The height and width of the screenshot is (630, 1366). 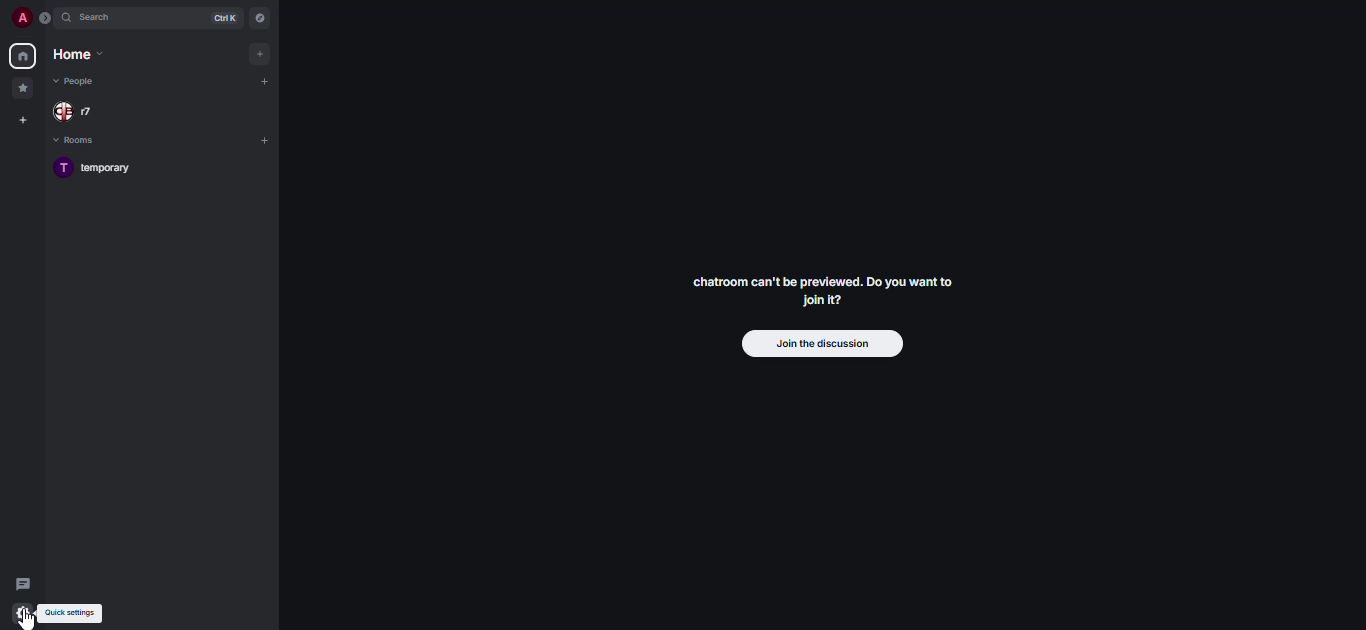 I want to click on add, so click(x=270, y=141).